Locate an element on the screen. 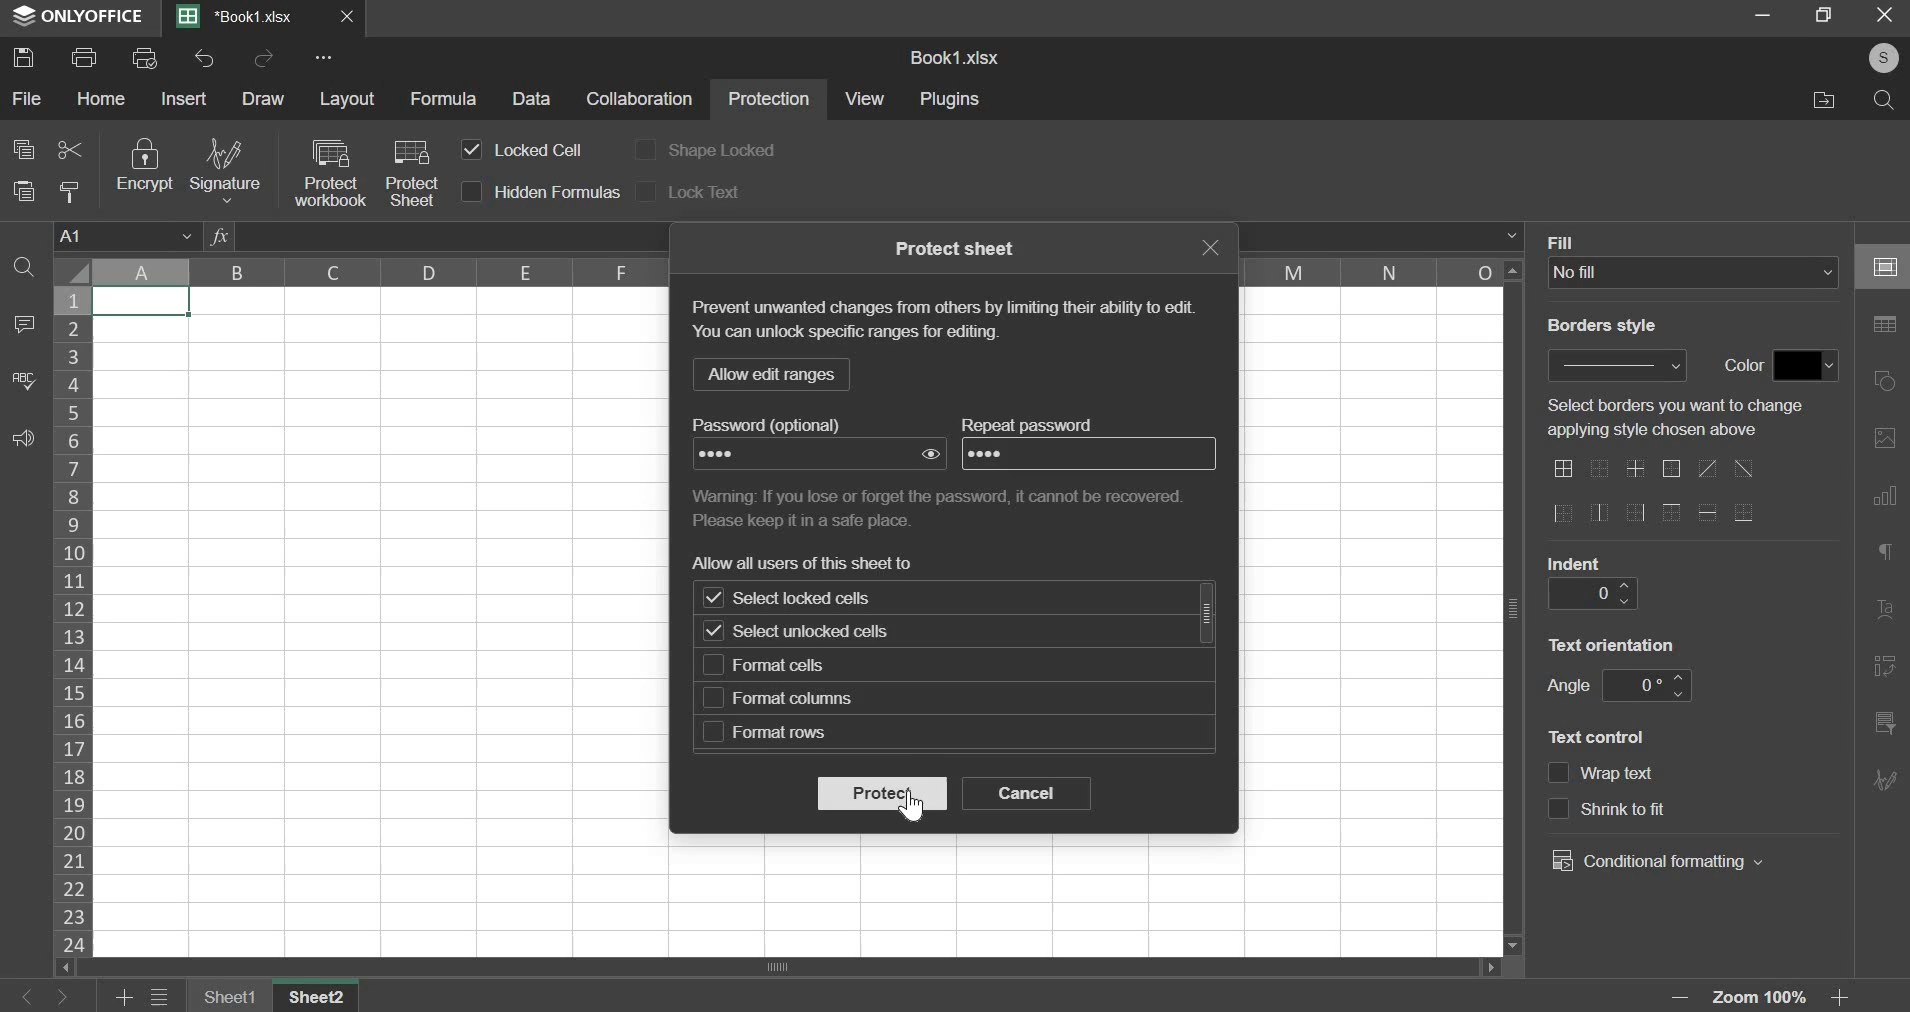 The image size is (1910, 1012). border options is located at coordinates (1746, 469).